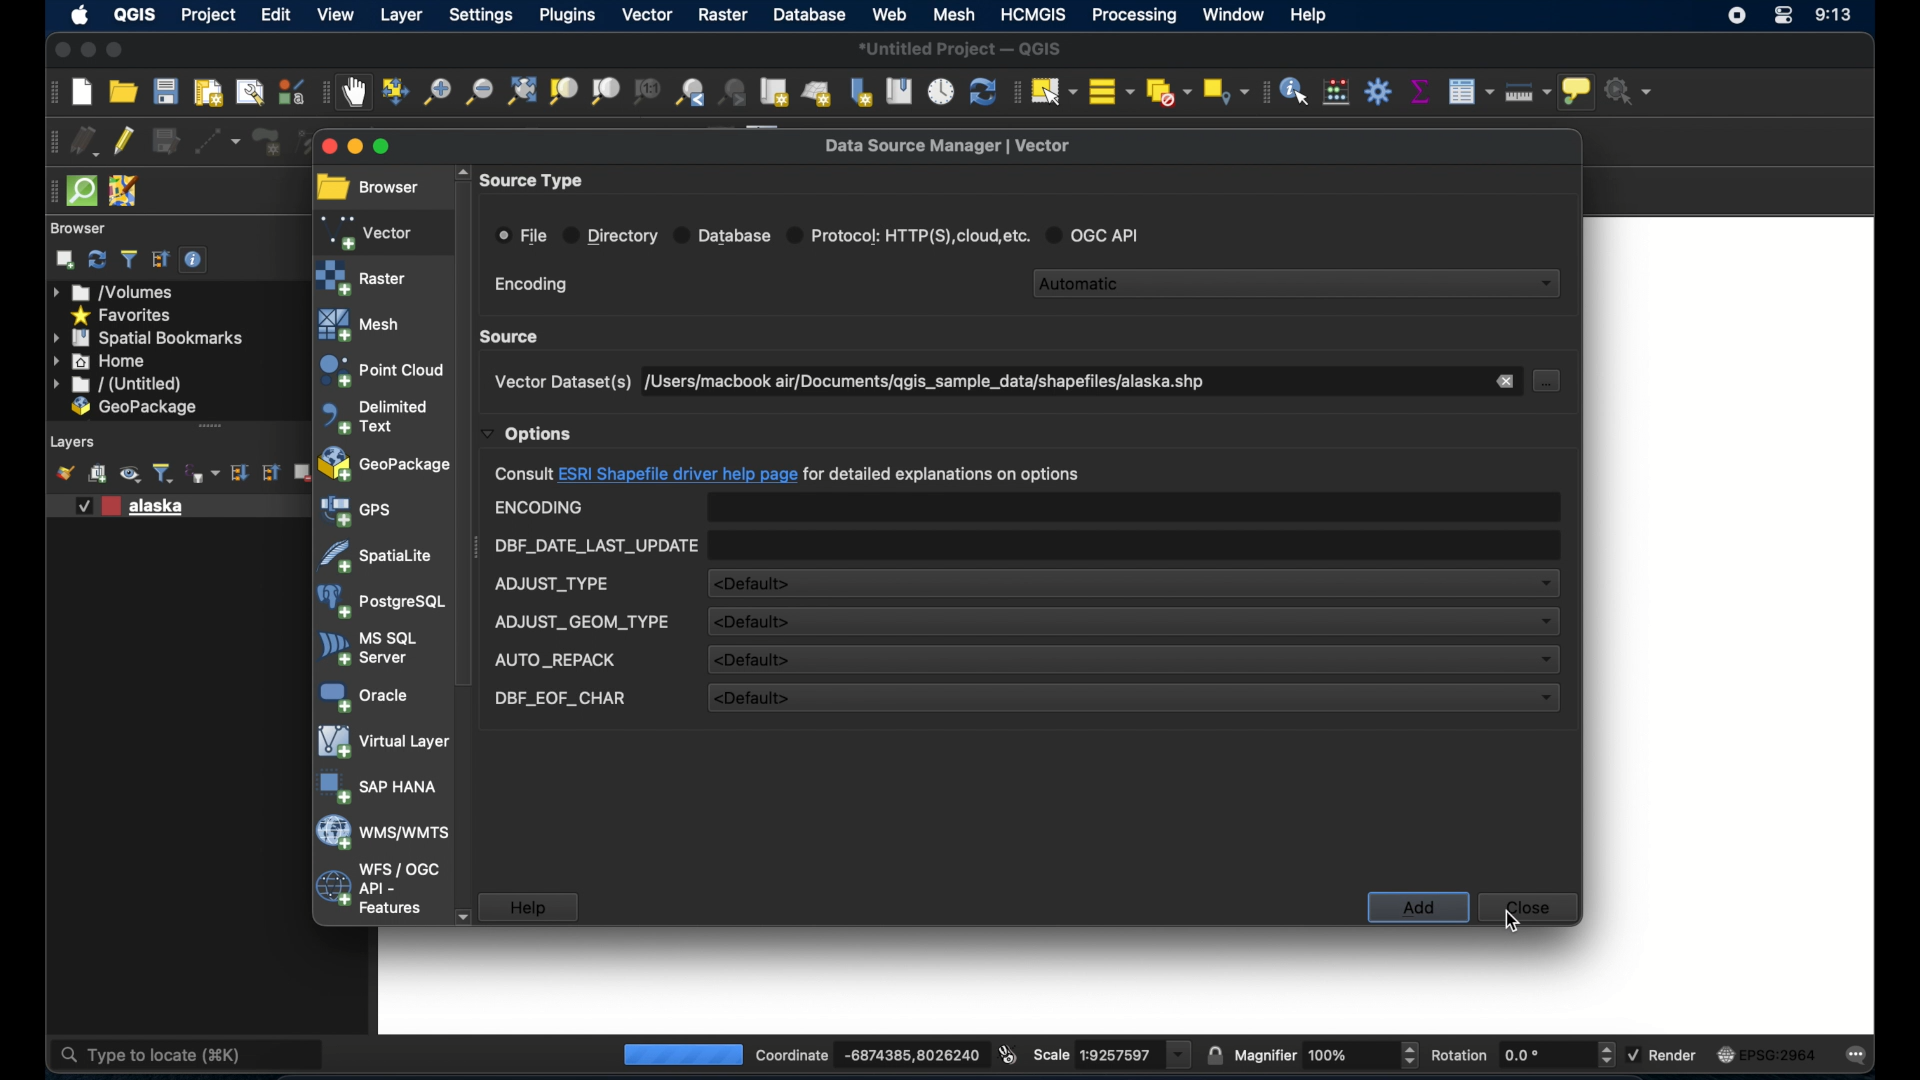 This screenshot has height=1080, width=1920. I want to click on scroll down arrow, so click(463, 915).